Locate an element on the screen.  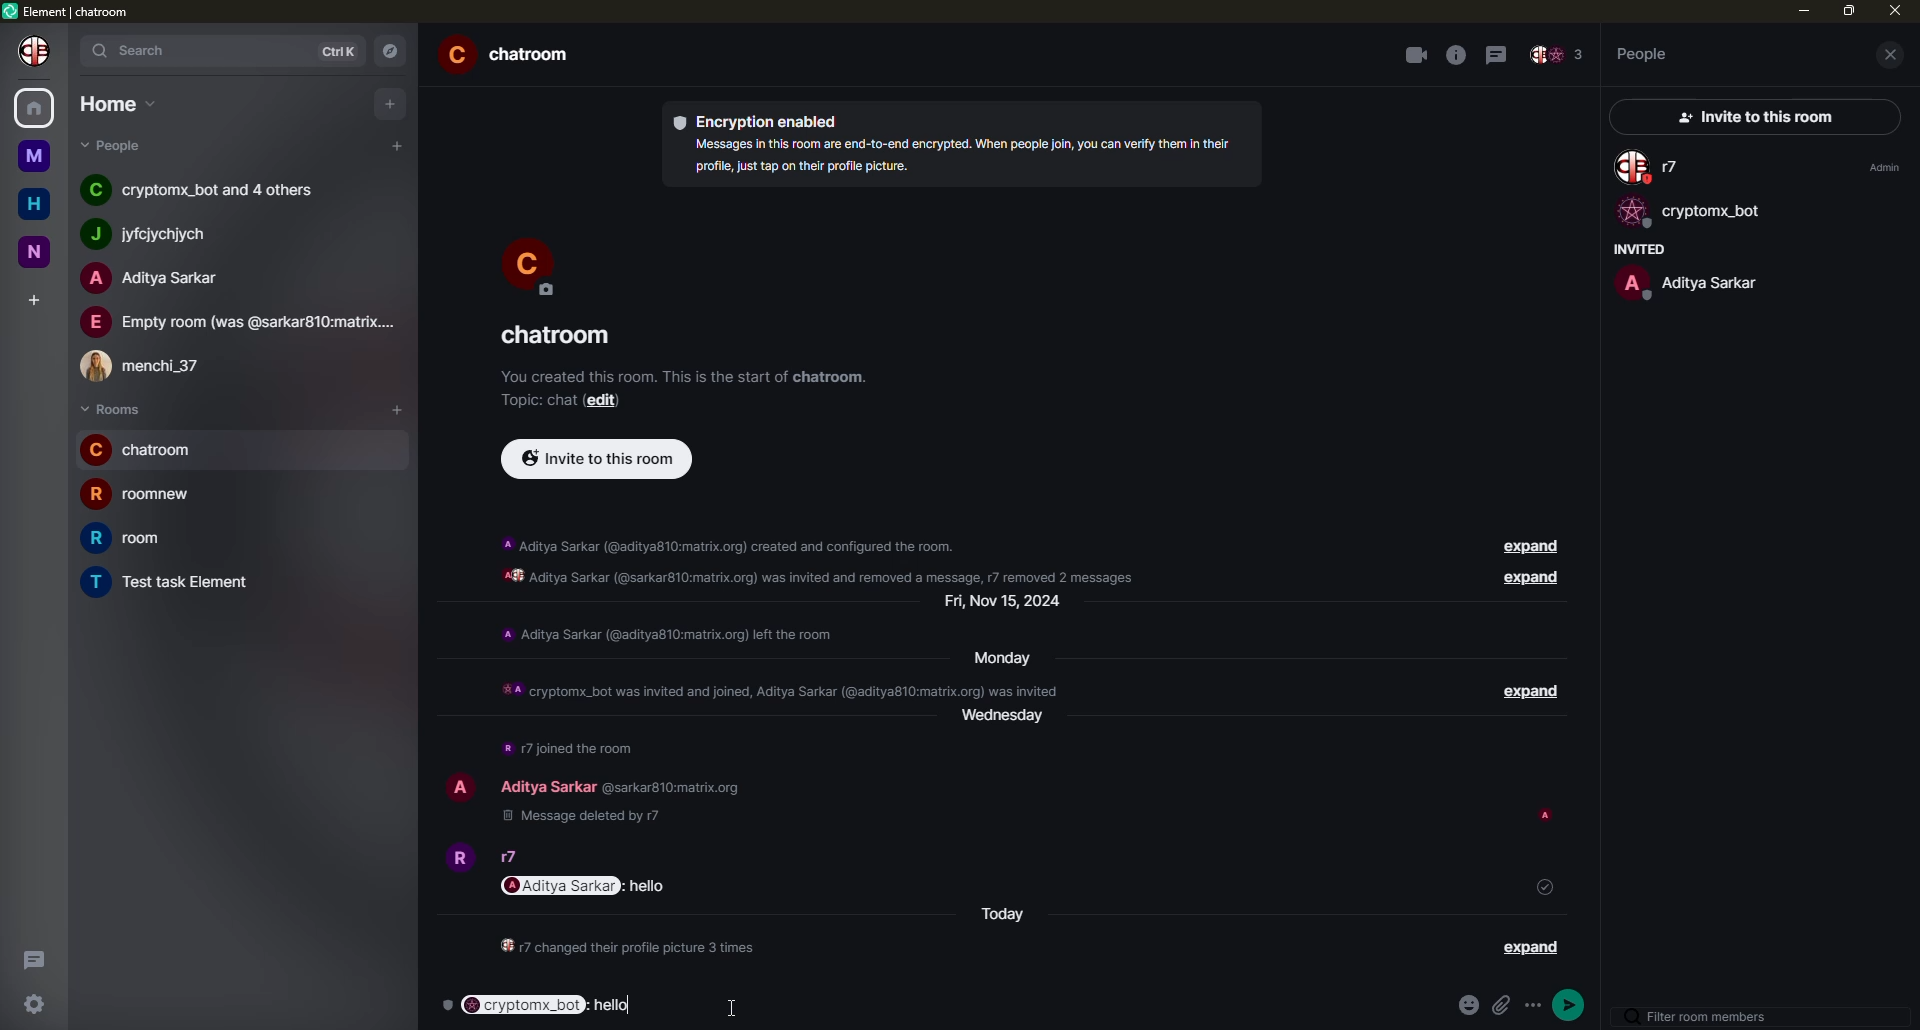
room is located at coordinates (514, 57).